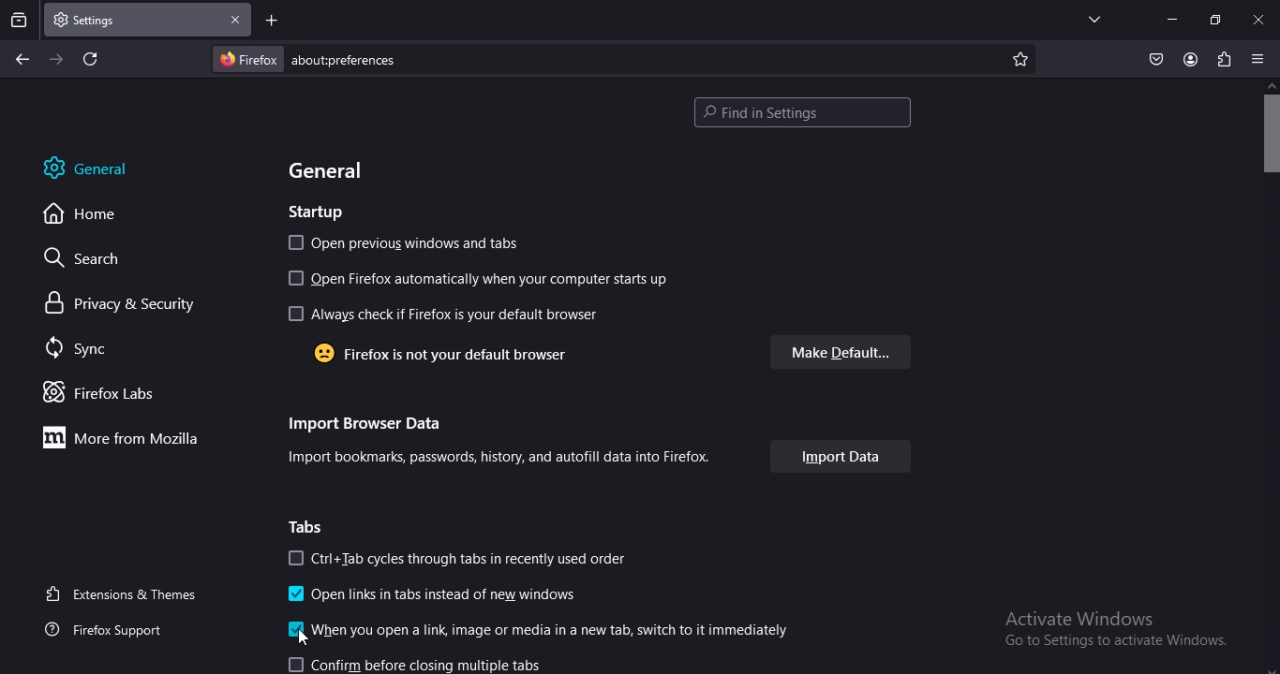  Describe the element at coordinates (448, 314) in the screenshot. I see `always check if firefox is your default browser` at that location.